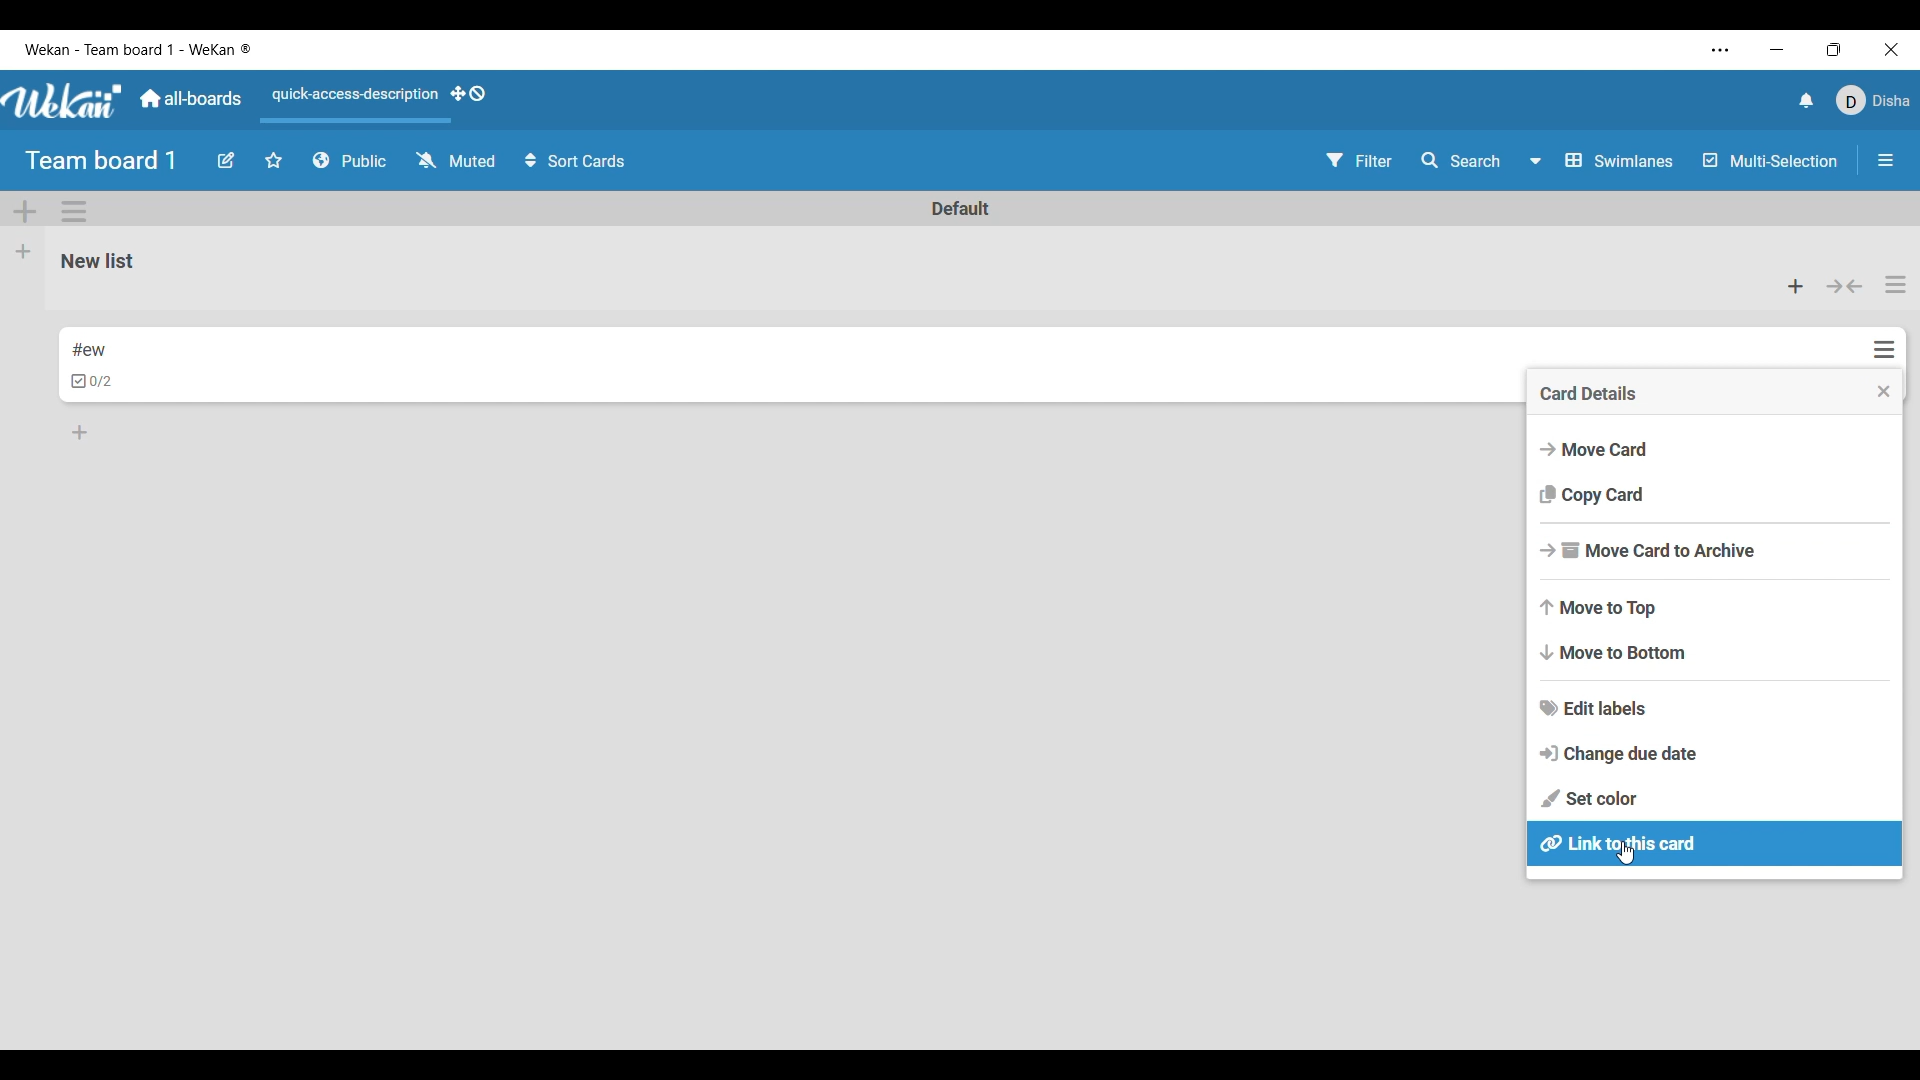 This screenshot has height=1080, width=1920. Describe the element at coordinates (1714, 843) in the screenshot. I see `Link to this card, current selection highlighted` at that location.